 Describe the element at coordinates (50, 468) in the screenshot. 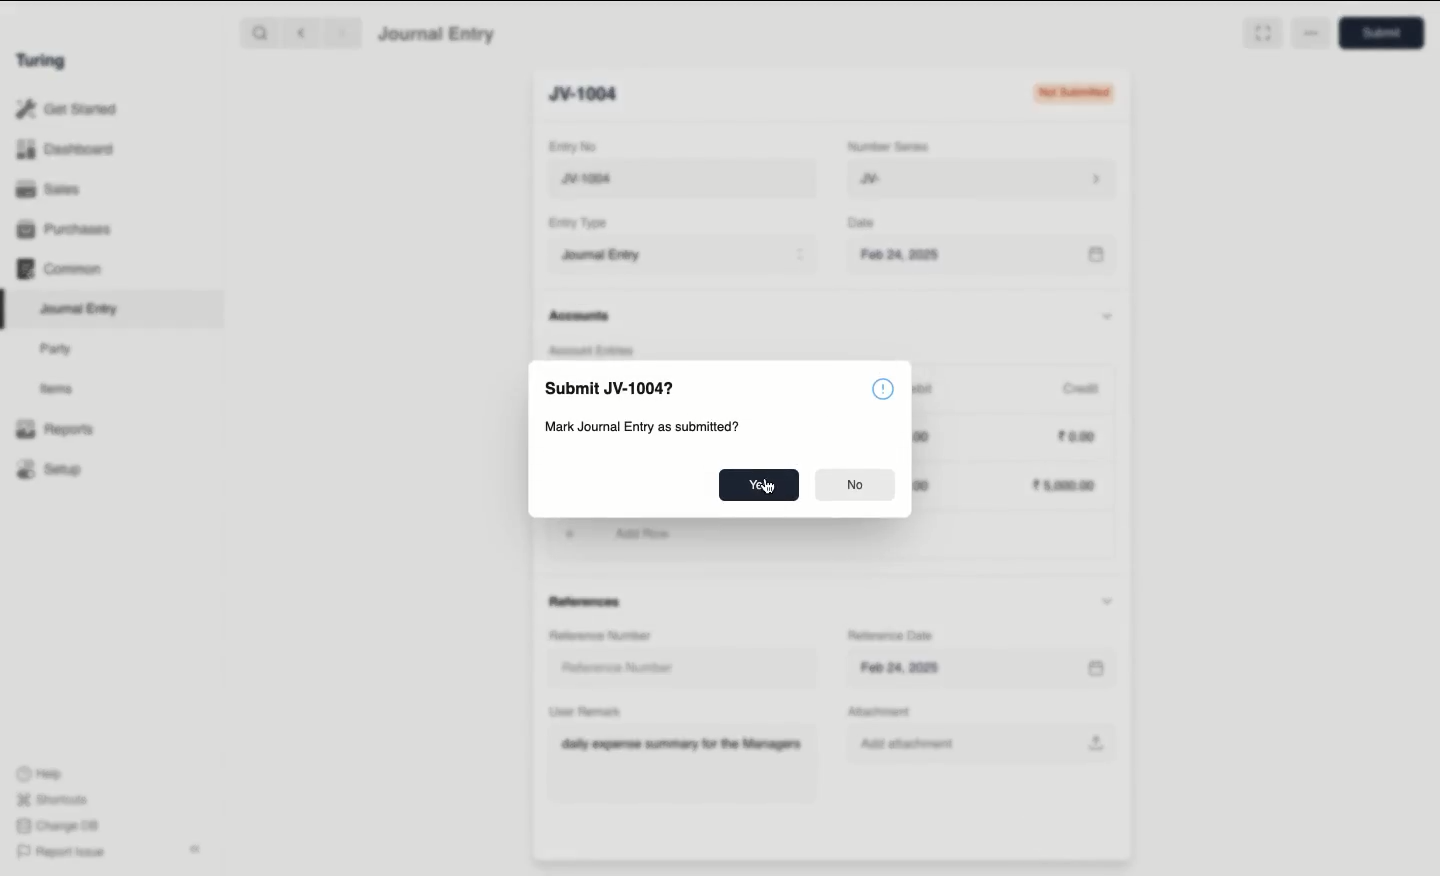

I see `Setup` at that location.